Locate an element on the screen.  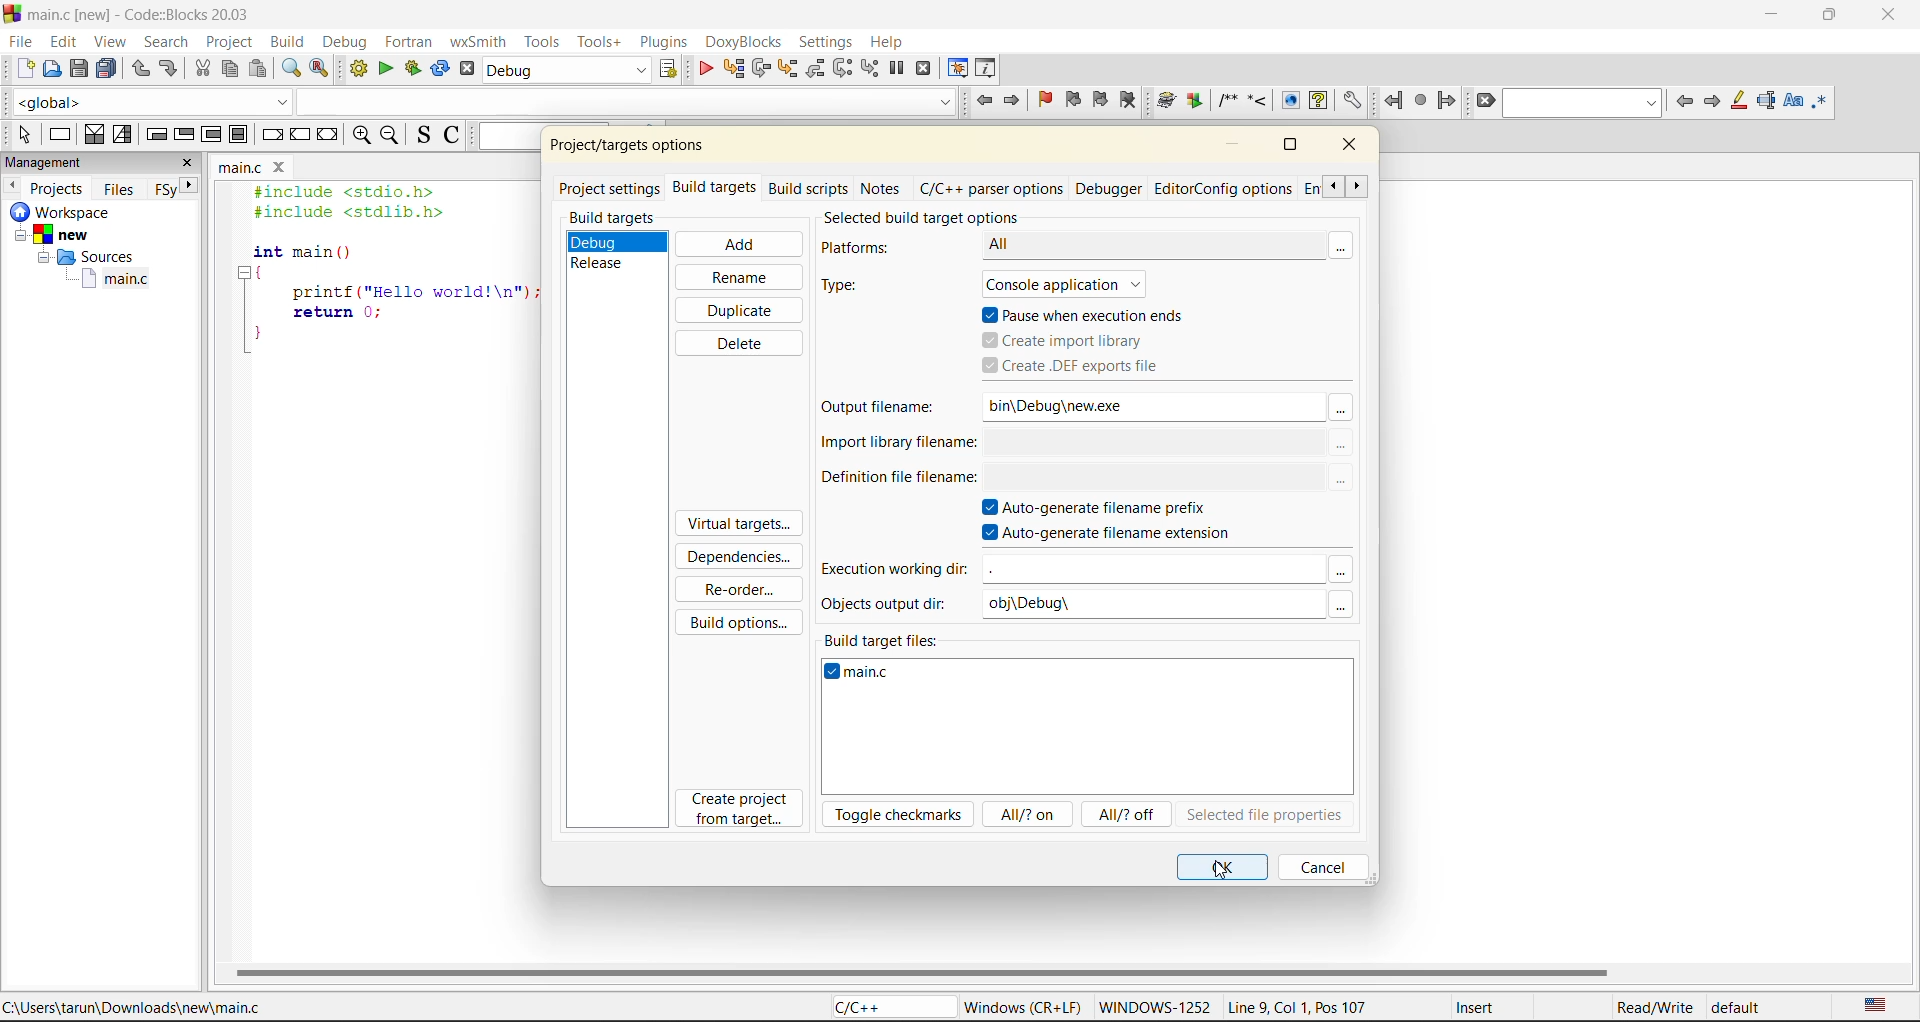
selected file properties is located at coordinates (1264, 816).